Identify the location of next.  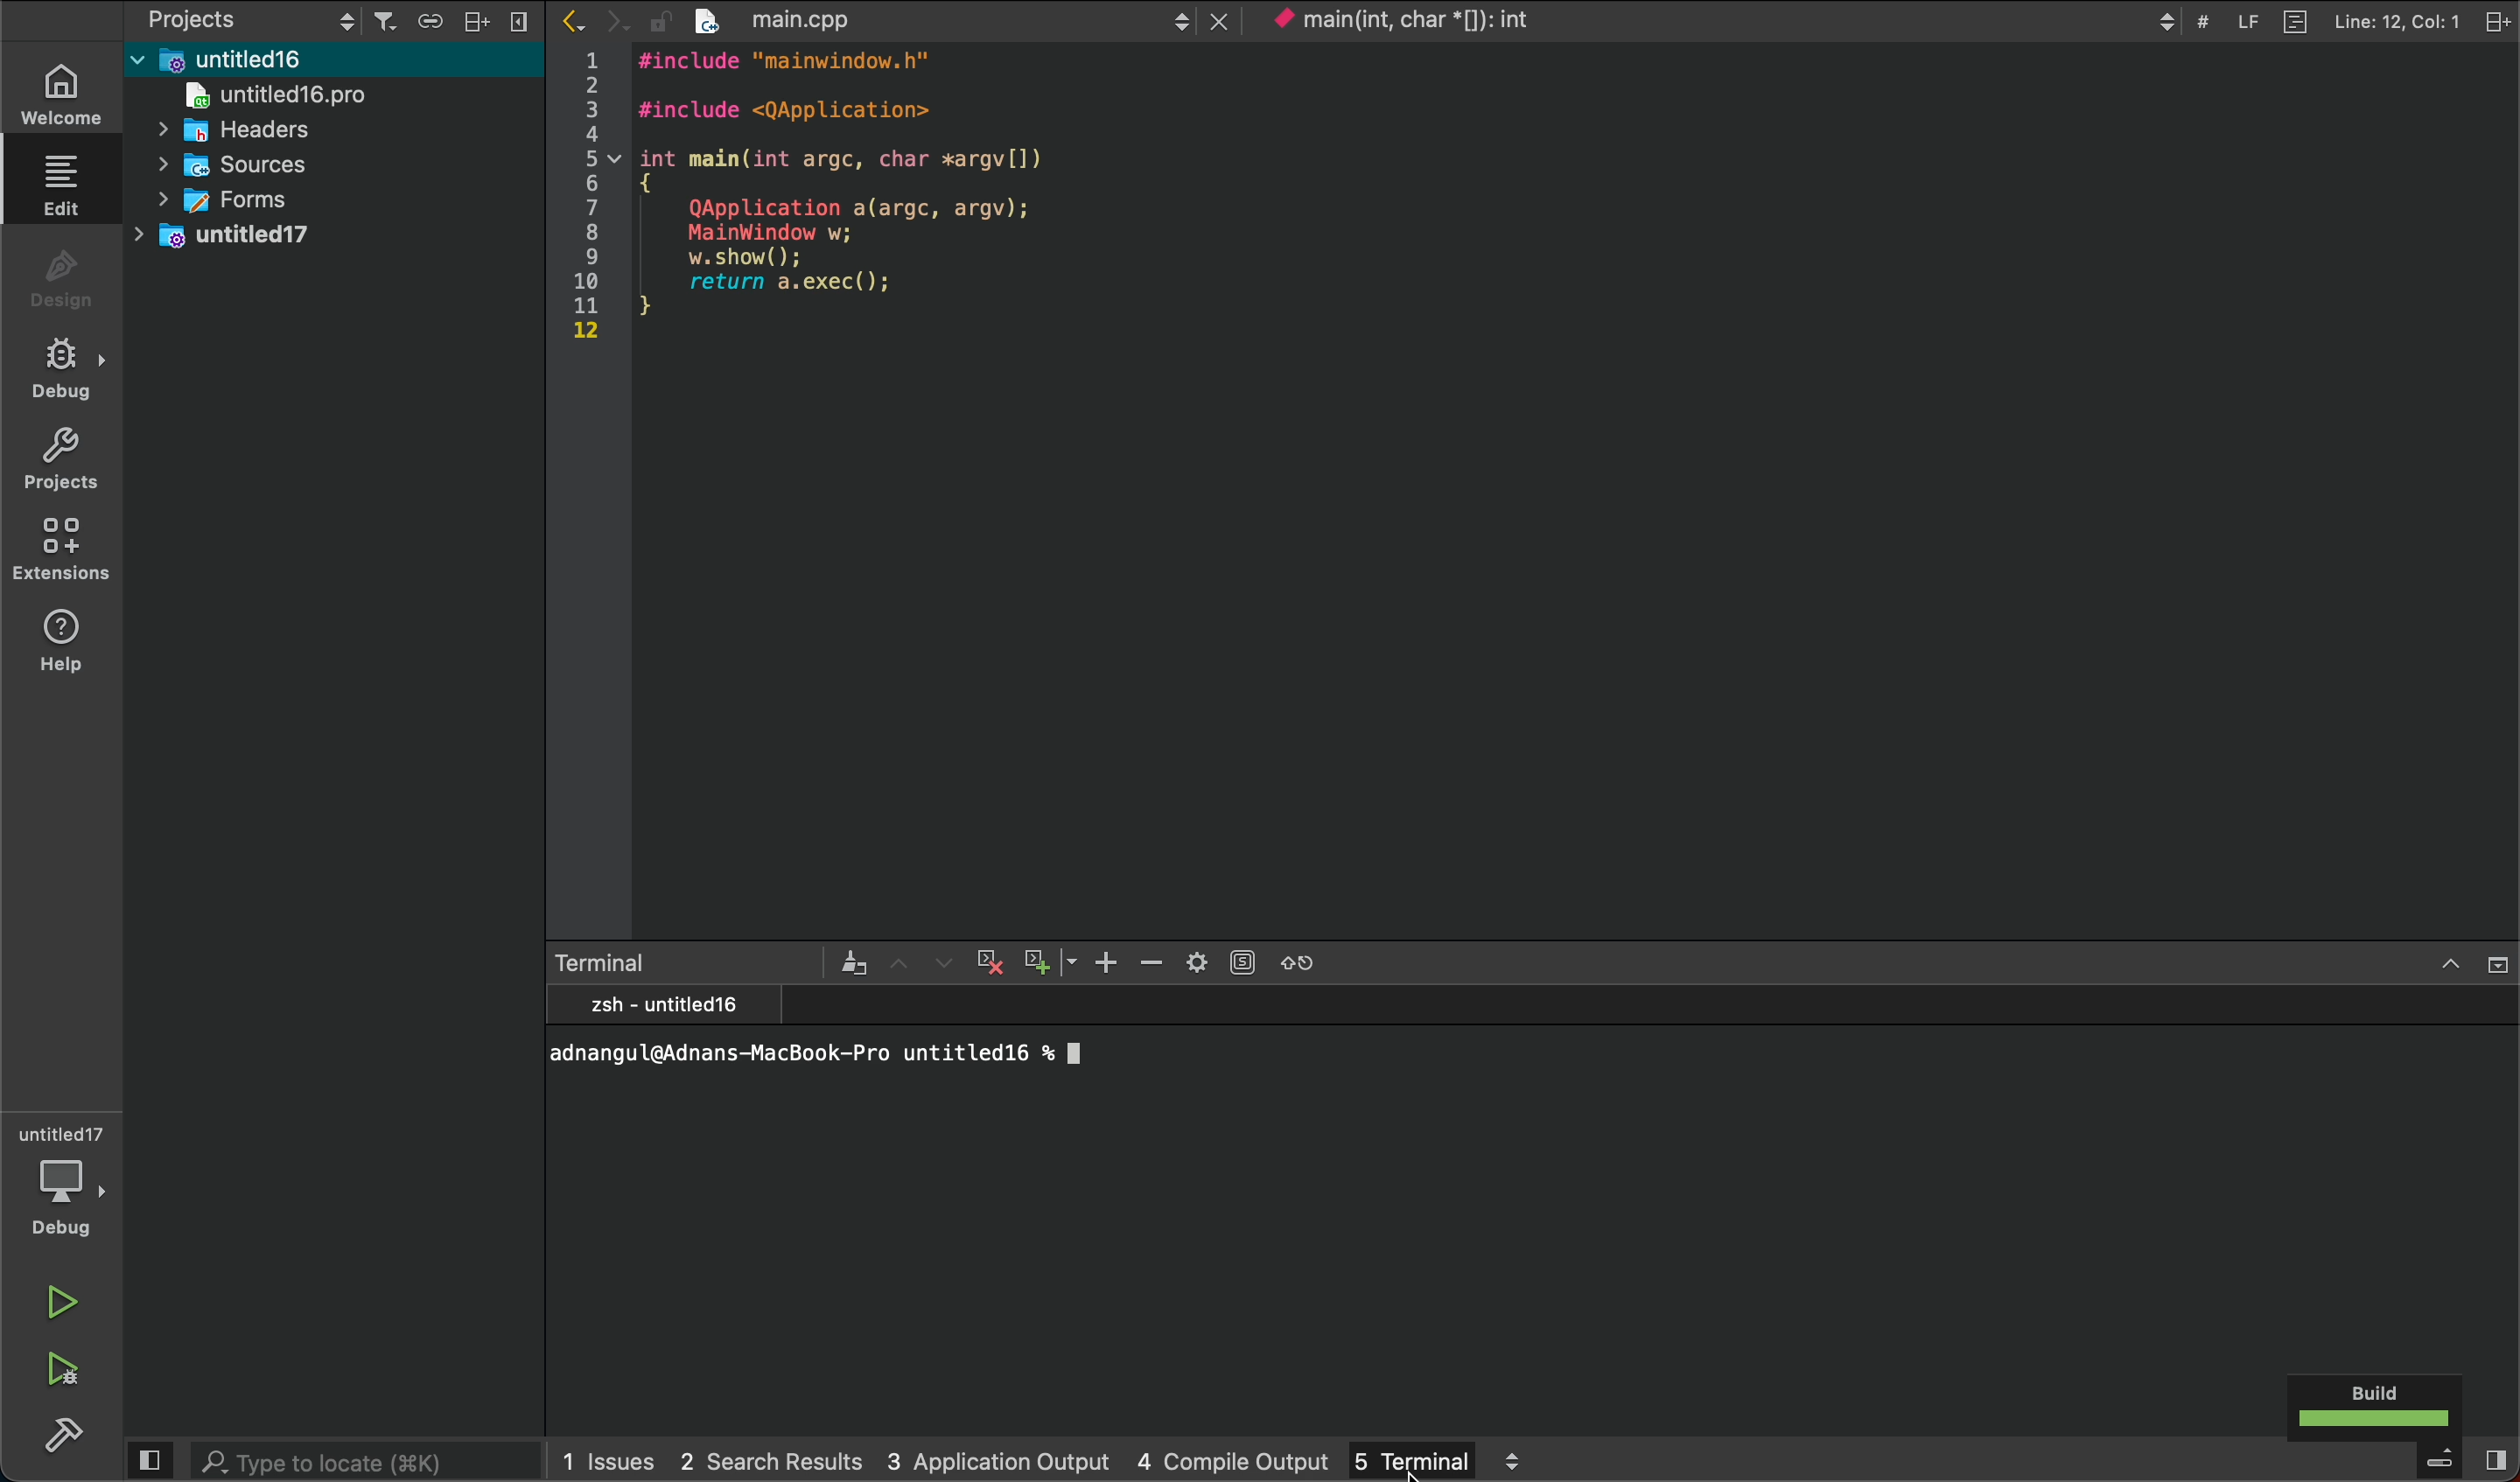
(620, 23).